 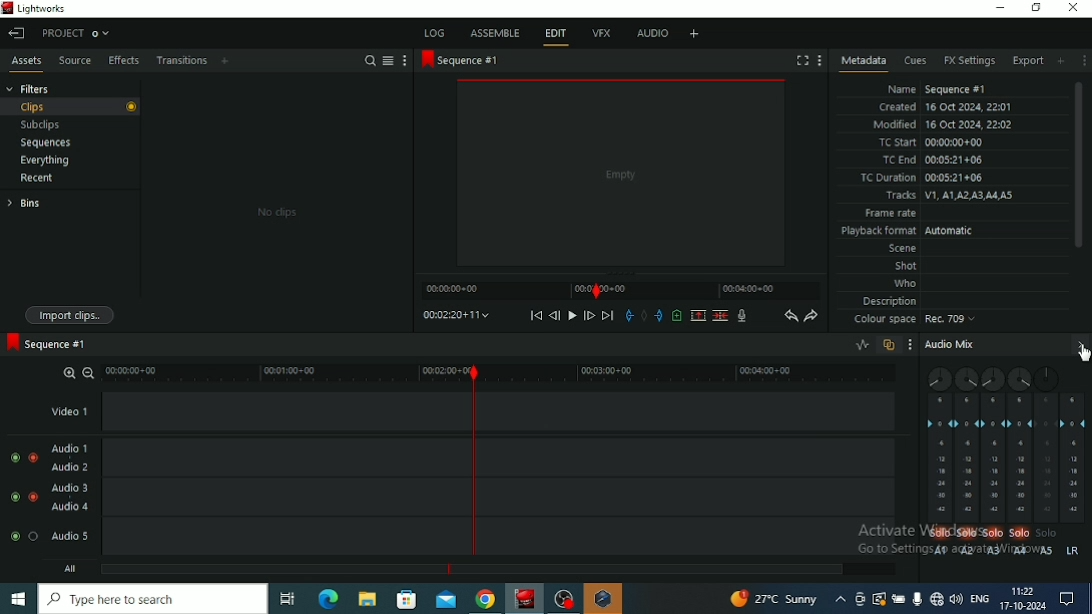 What do you see at coordinates (122, 60) in the screenshot?
I see `Effects` at bounding box center [122, 60].